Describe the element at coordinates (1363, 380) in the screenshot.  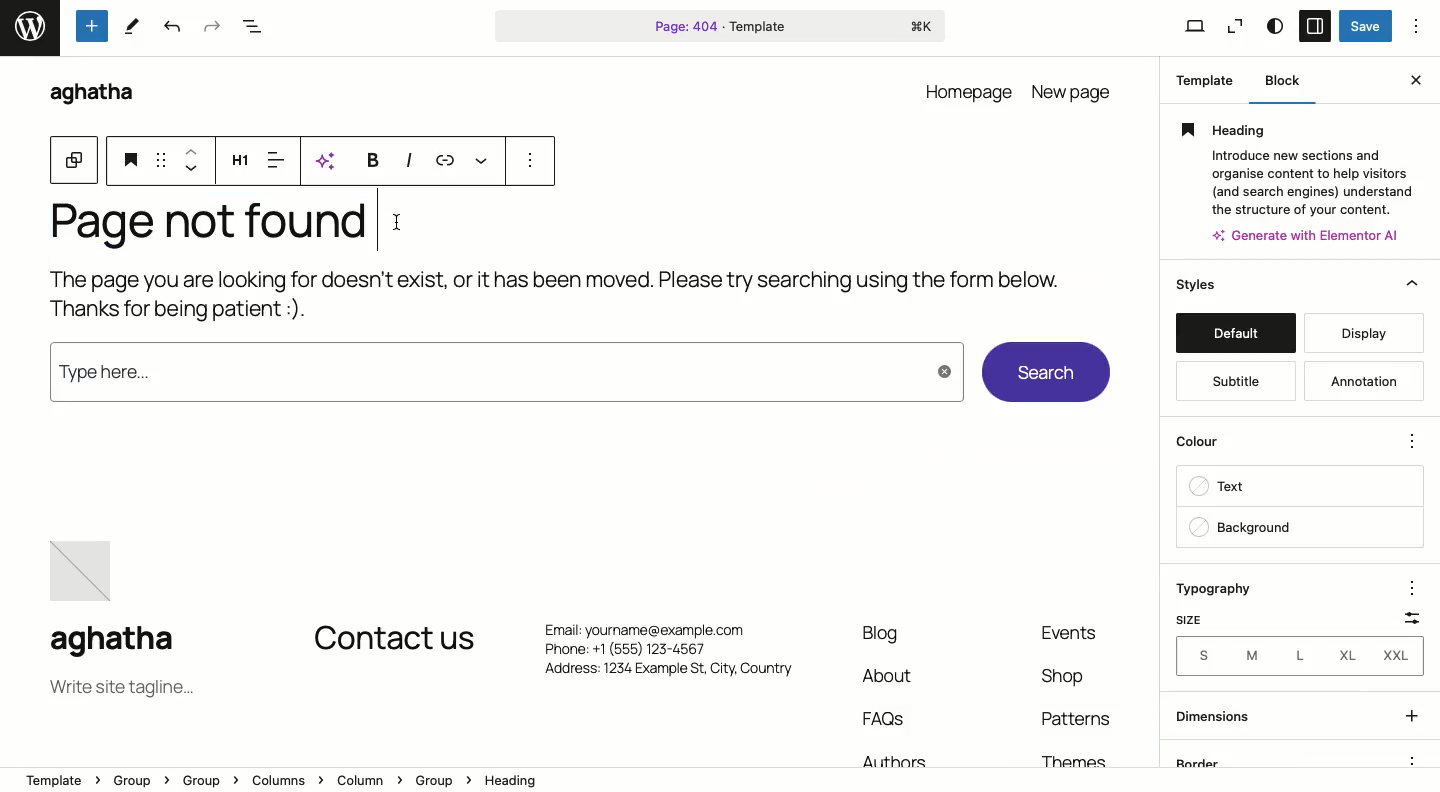
I see `annotation` at that location.